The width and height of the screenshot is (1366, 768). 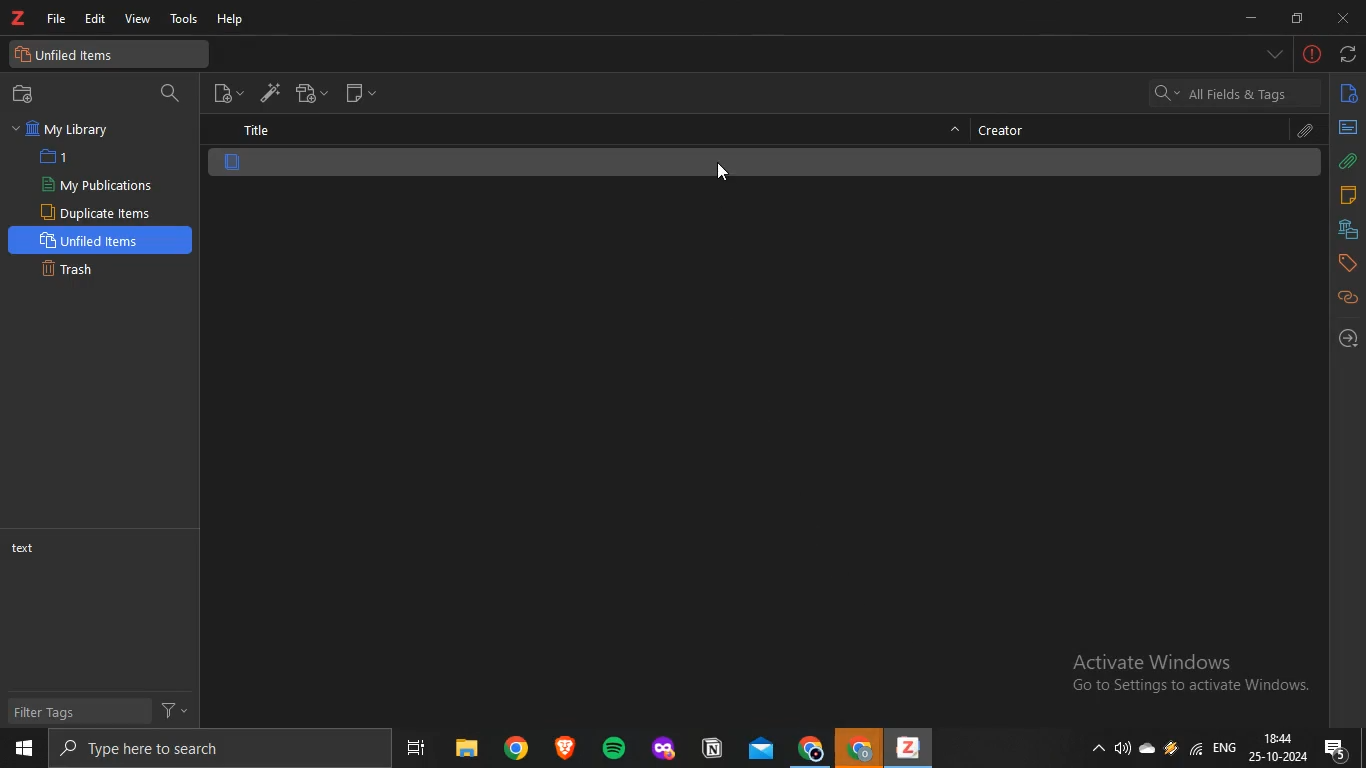 What do you see at coordinates (184, 16) in the screenshot?
I see `tools` at bounding box center [184, 16].